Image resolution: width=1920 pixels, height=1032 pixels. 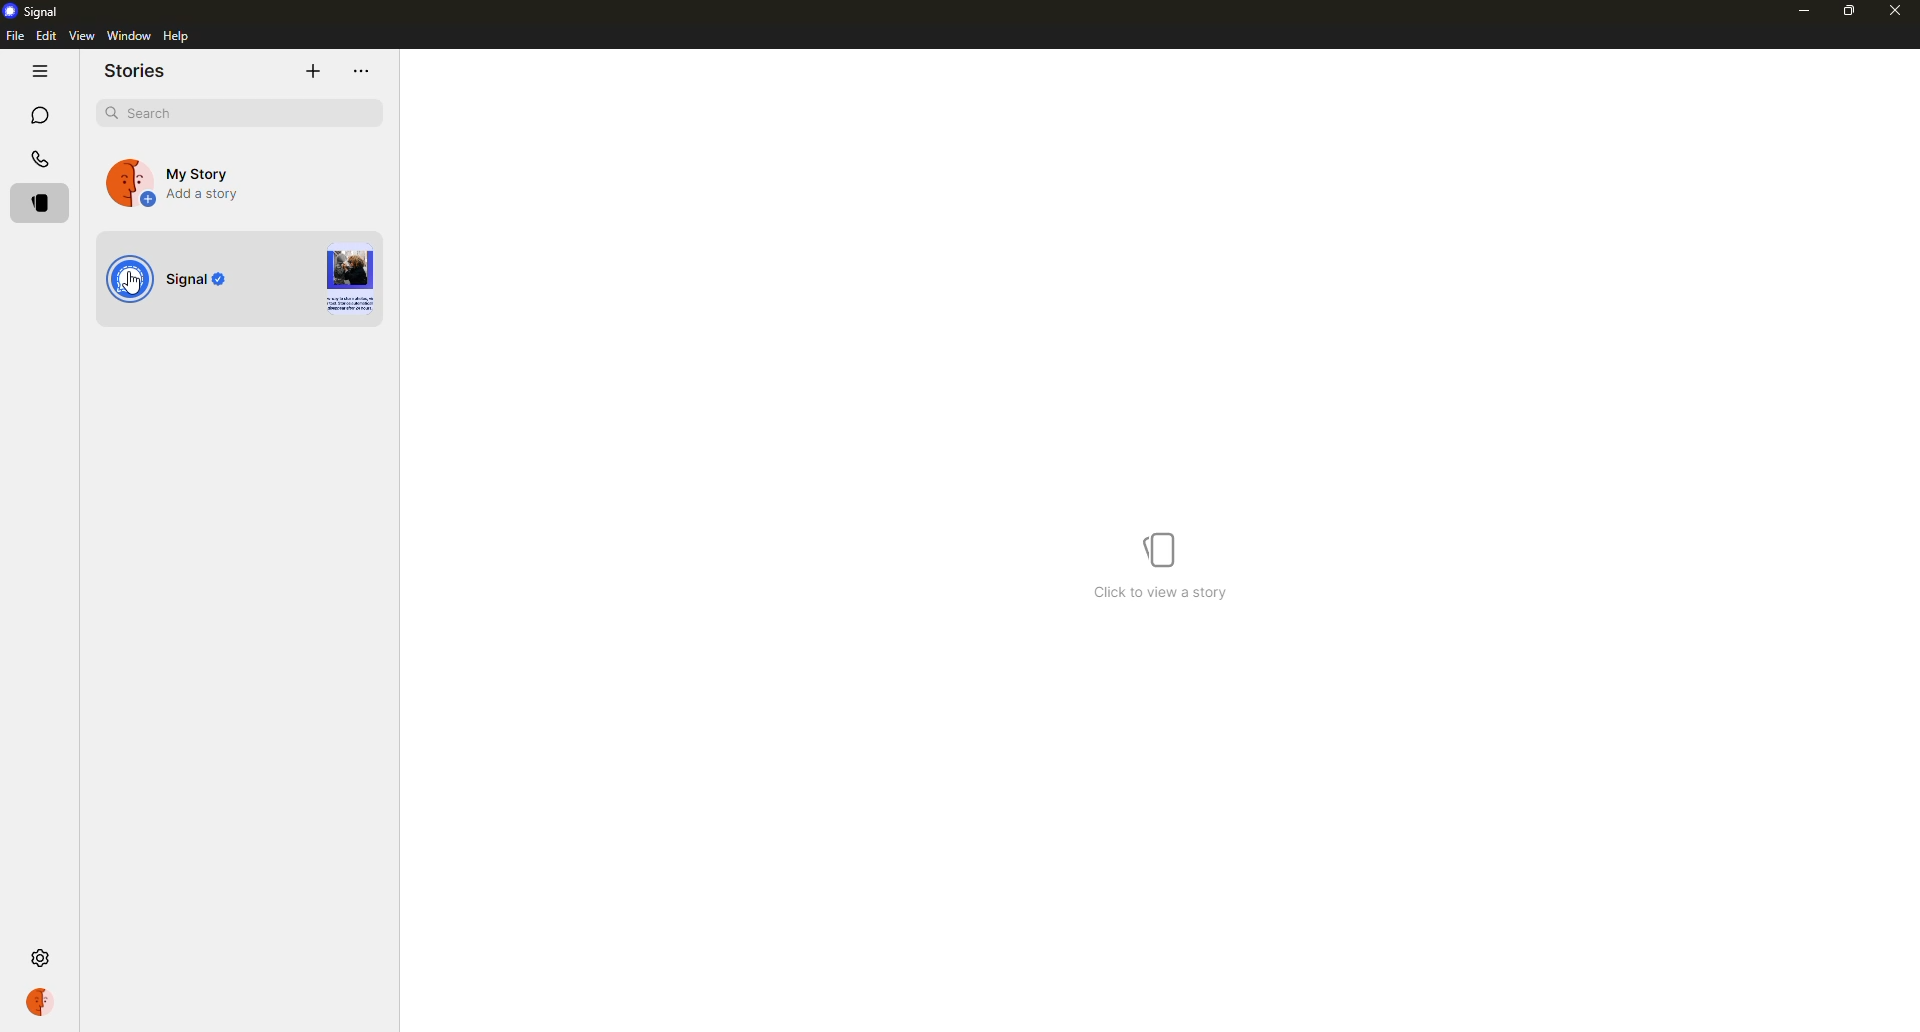 I want to click on profile, so click(x=46, y=1002).